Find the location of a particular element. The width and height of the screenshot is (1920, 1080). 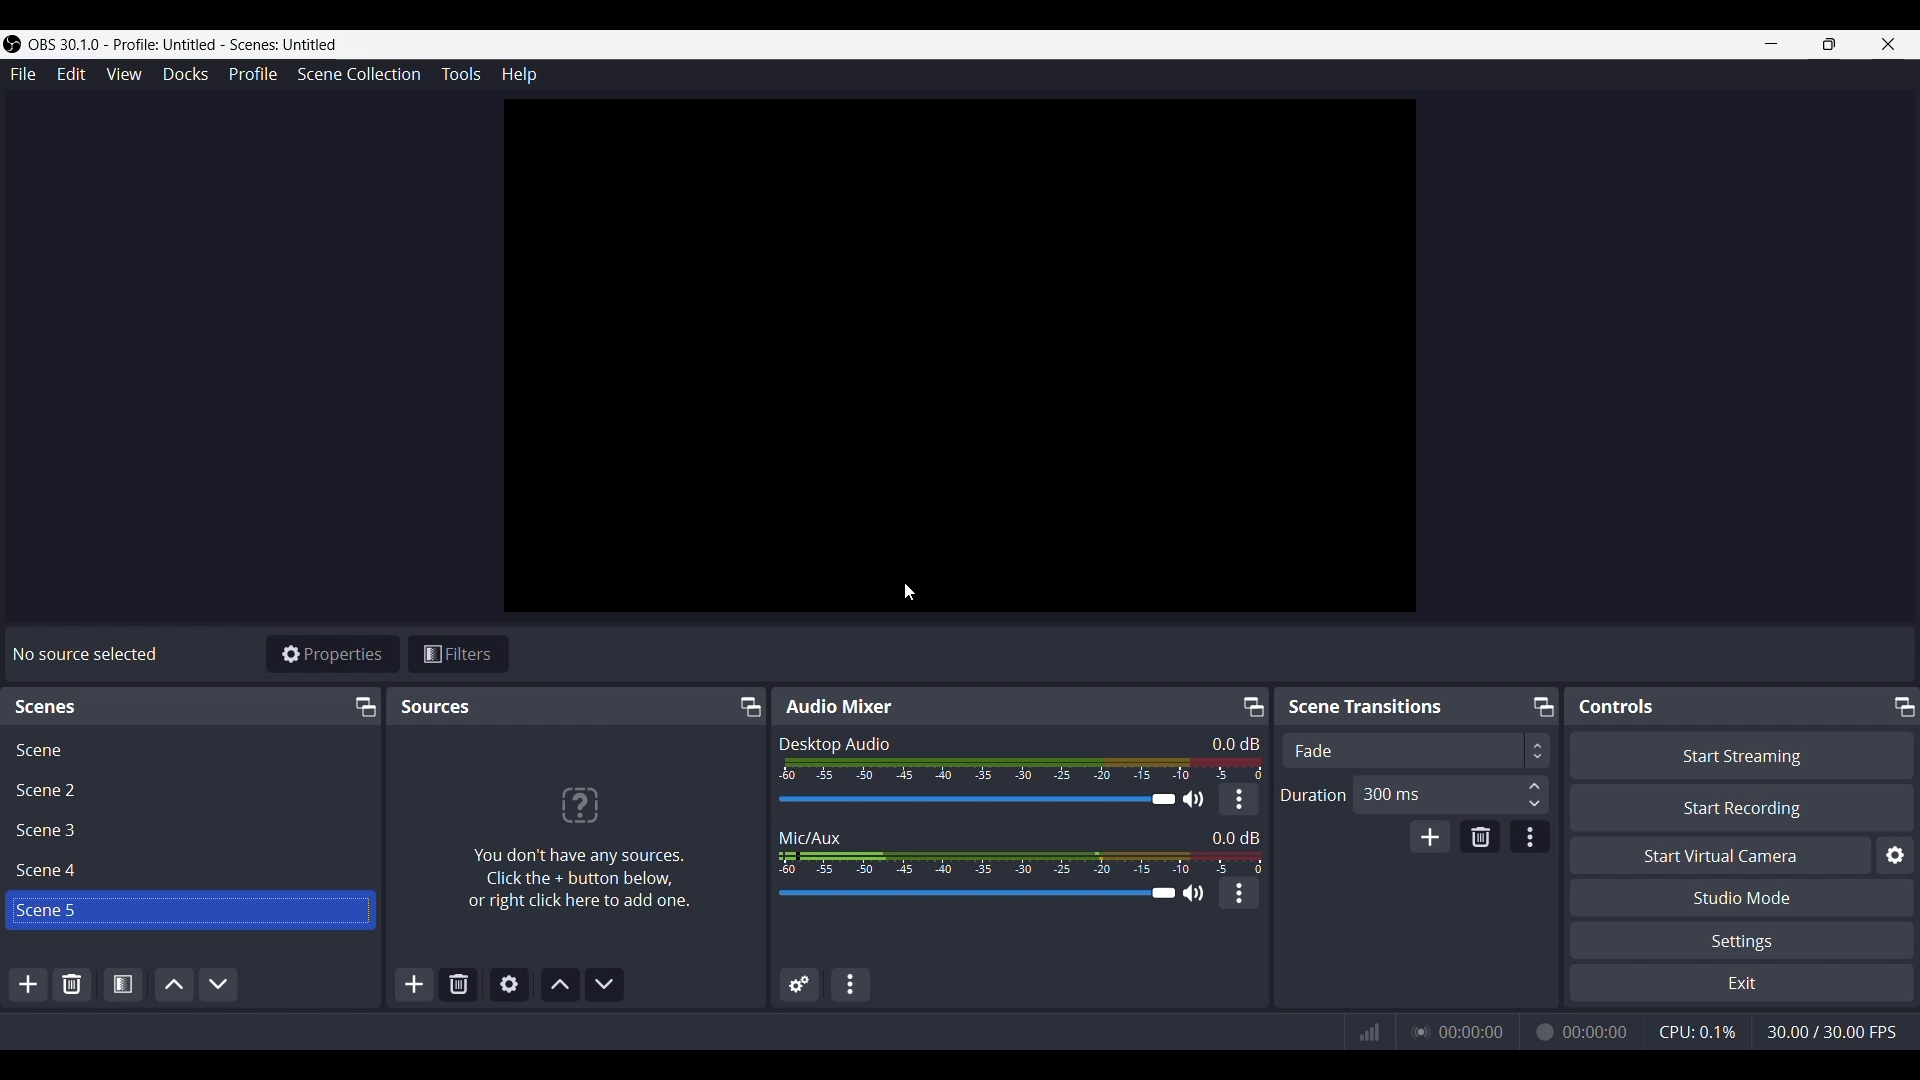

00:00:00 is located at coordinates (1471, 1030).